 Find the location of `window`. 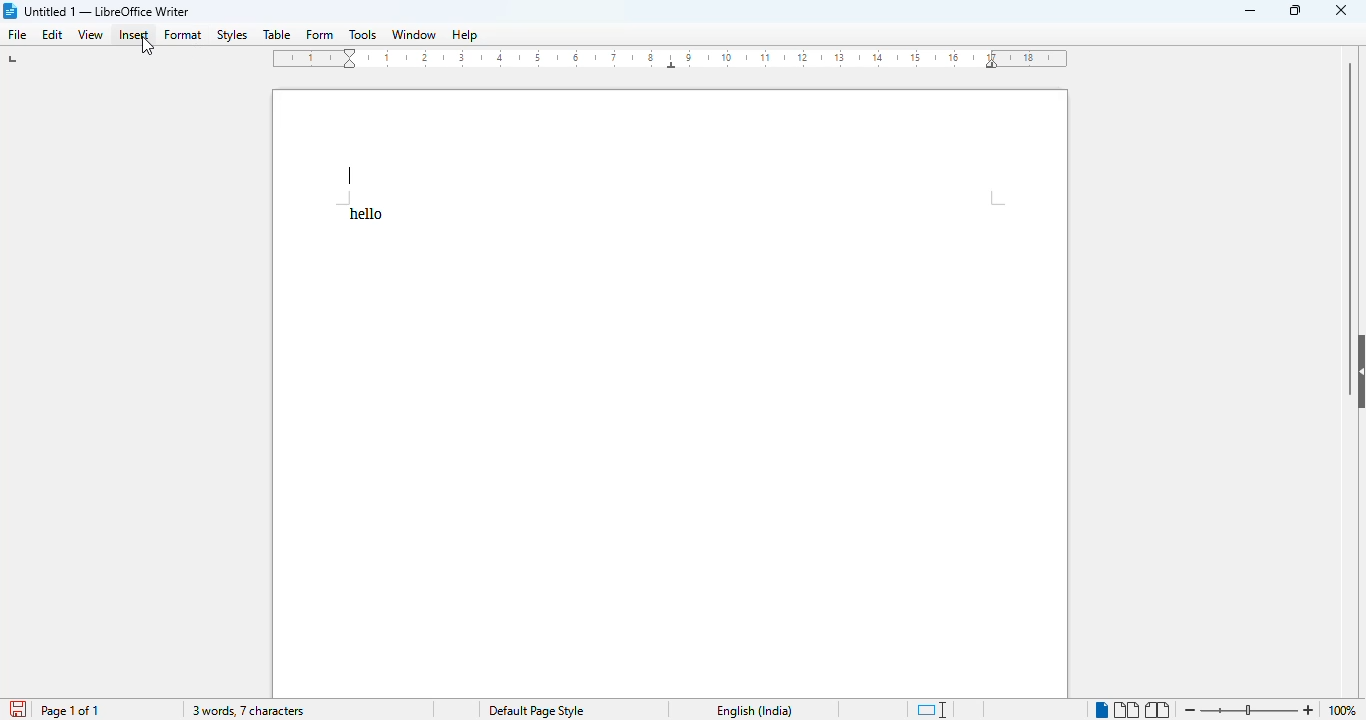

window is located at coordinates (414, 34).